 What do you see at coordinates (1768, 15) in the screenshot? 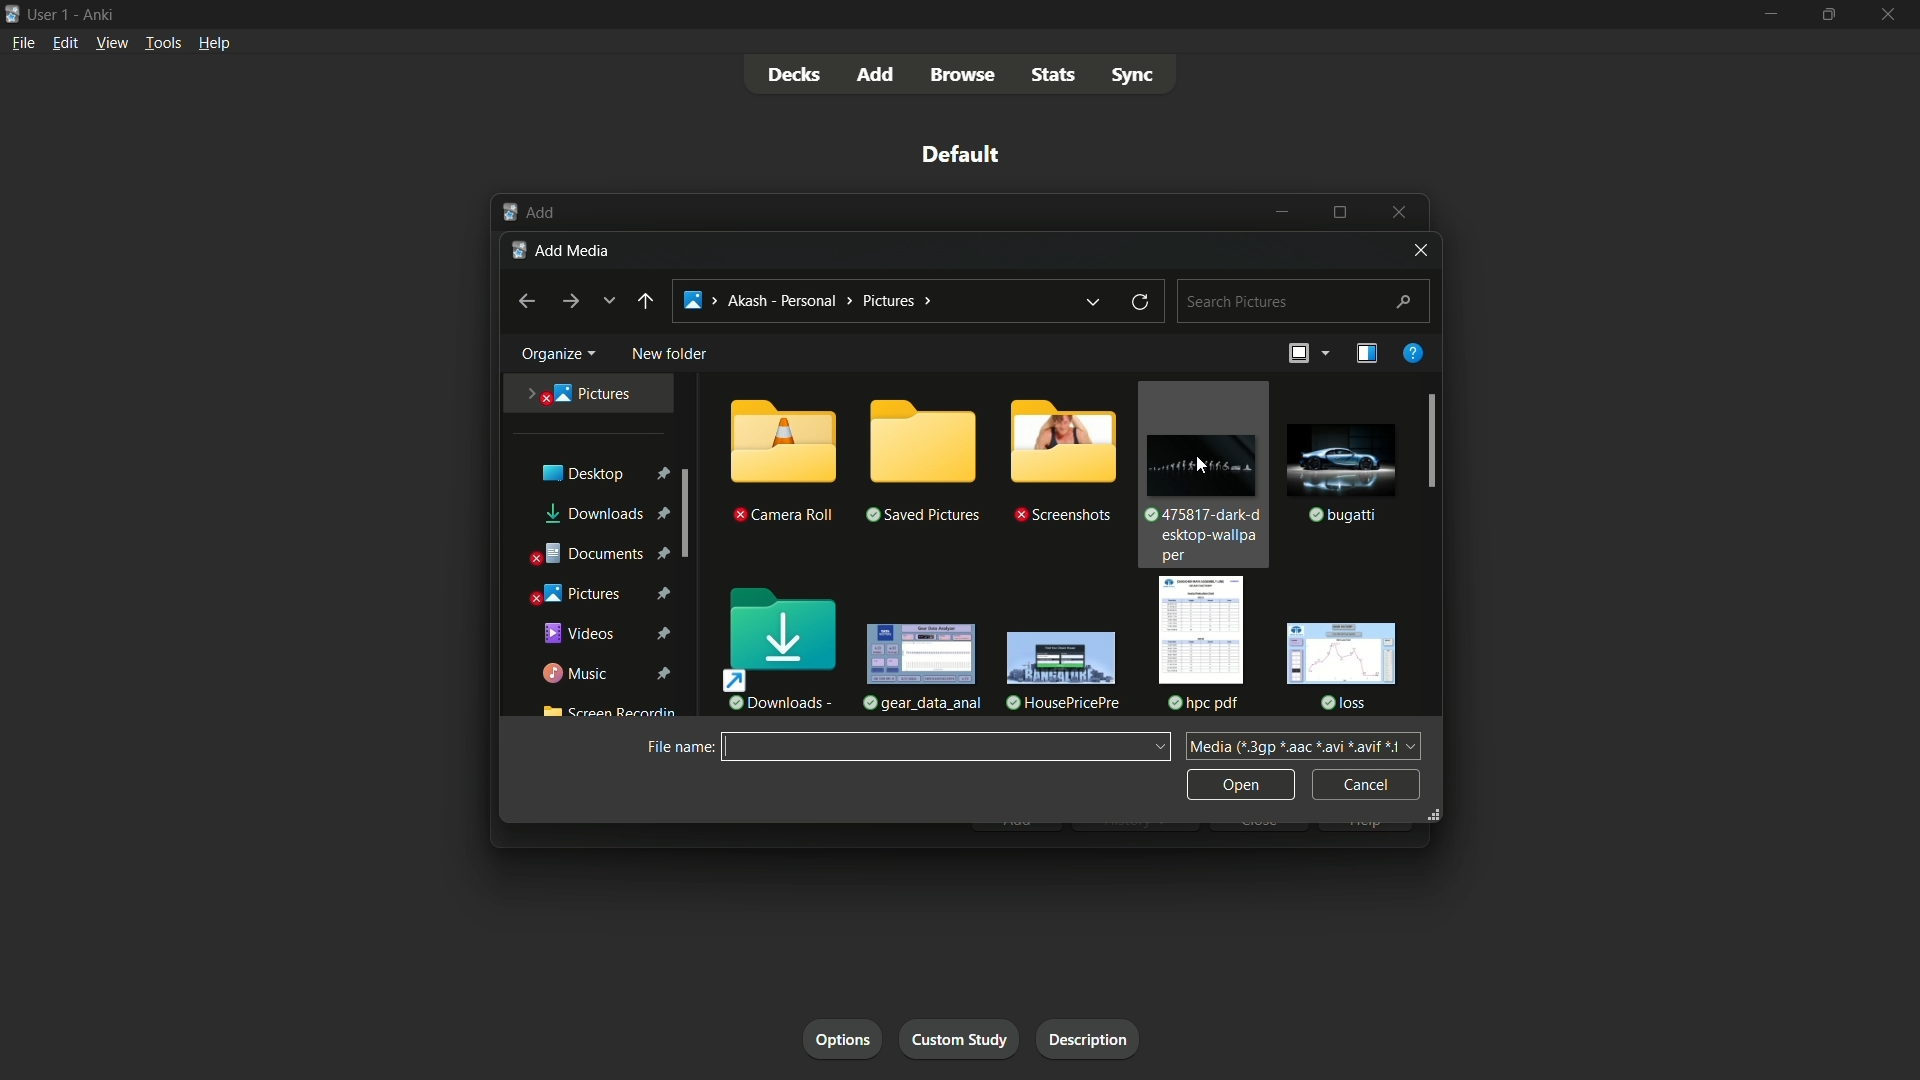
I see `minimize` at bounding box center [1768, 15].